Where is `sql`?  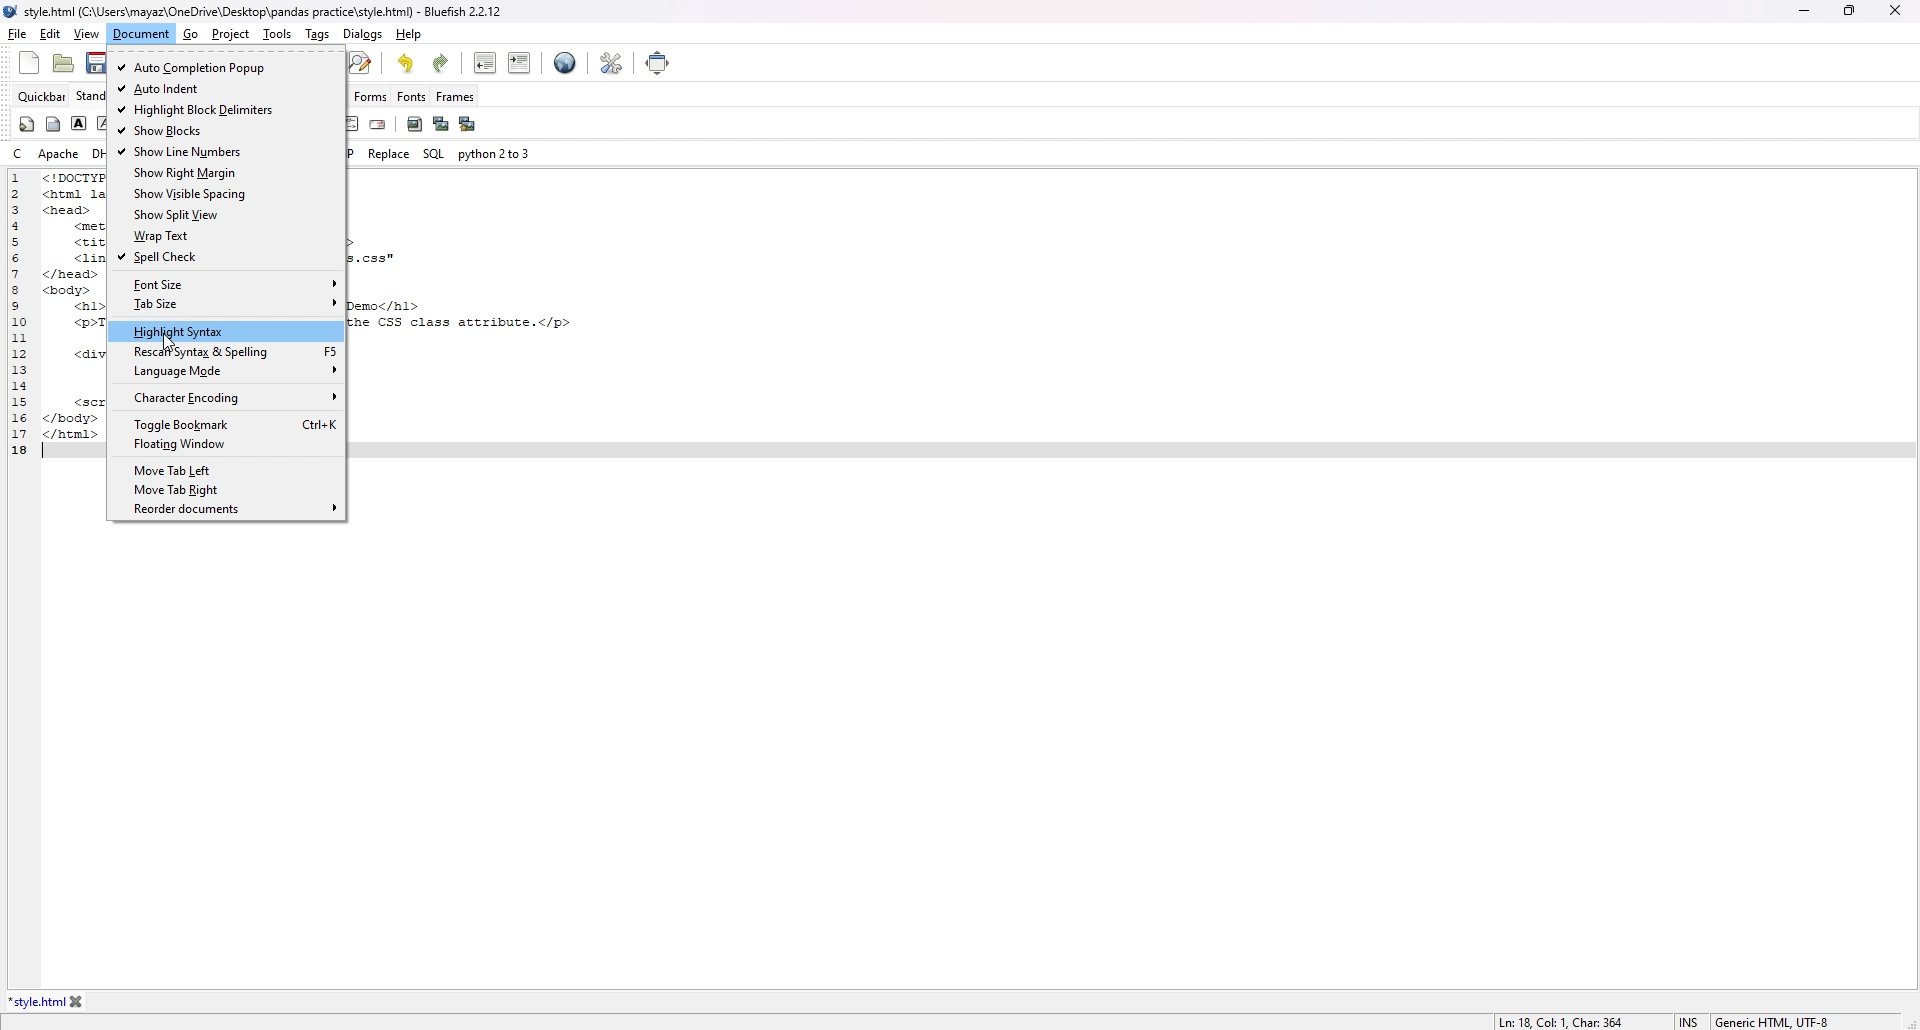 sql is located at coordinates (434, 153).